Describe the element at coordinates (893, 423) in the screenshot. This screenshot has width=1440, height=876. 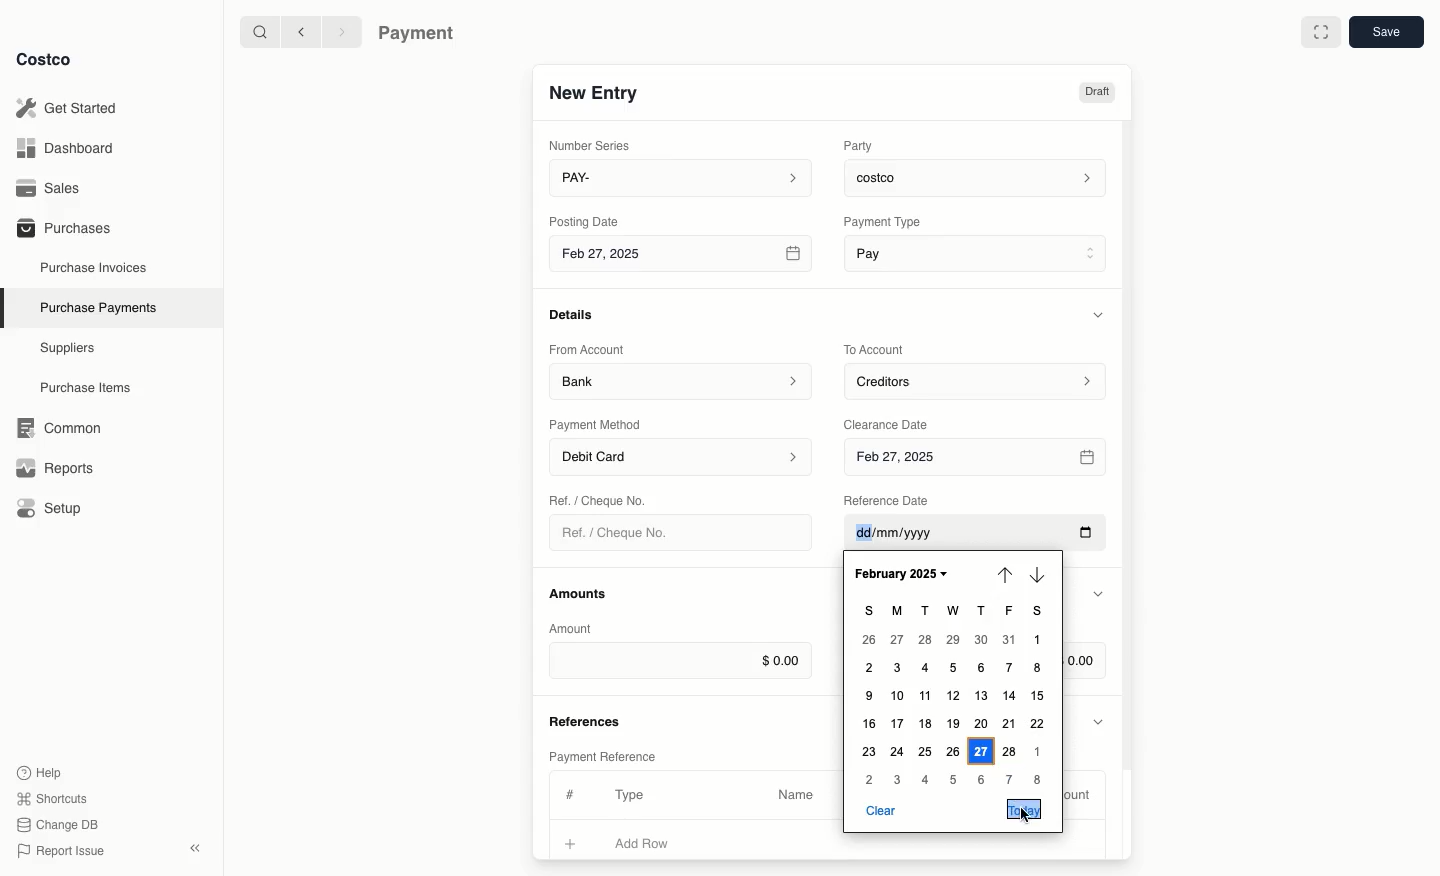
I see `Clearance Date` at that location.